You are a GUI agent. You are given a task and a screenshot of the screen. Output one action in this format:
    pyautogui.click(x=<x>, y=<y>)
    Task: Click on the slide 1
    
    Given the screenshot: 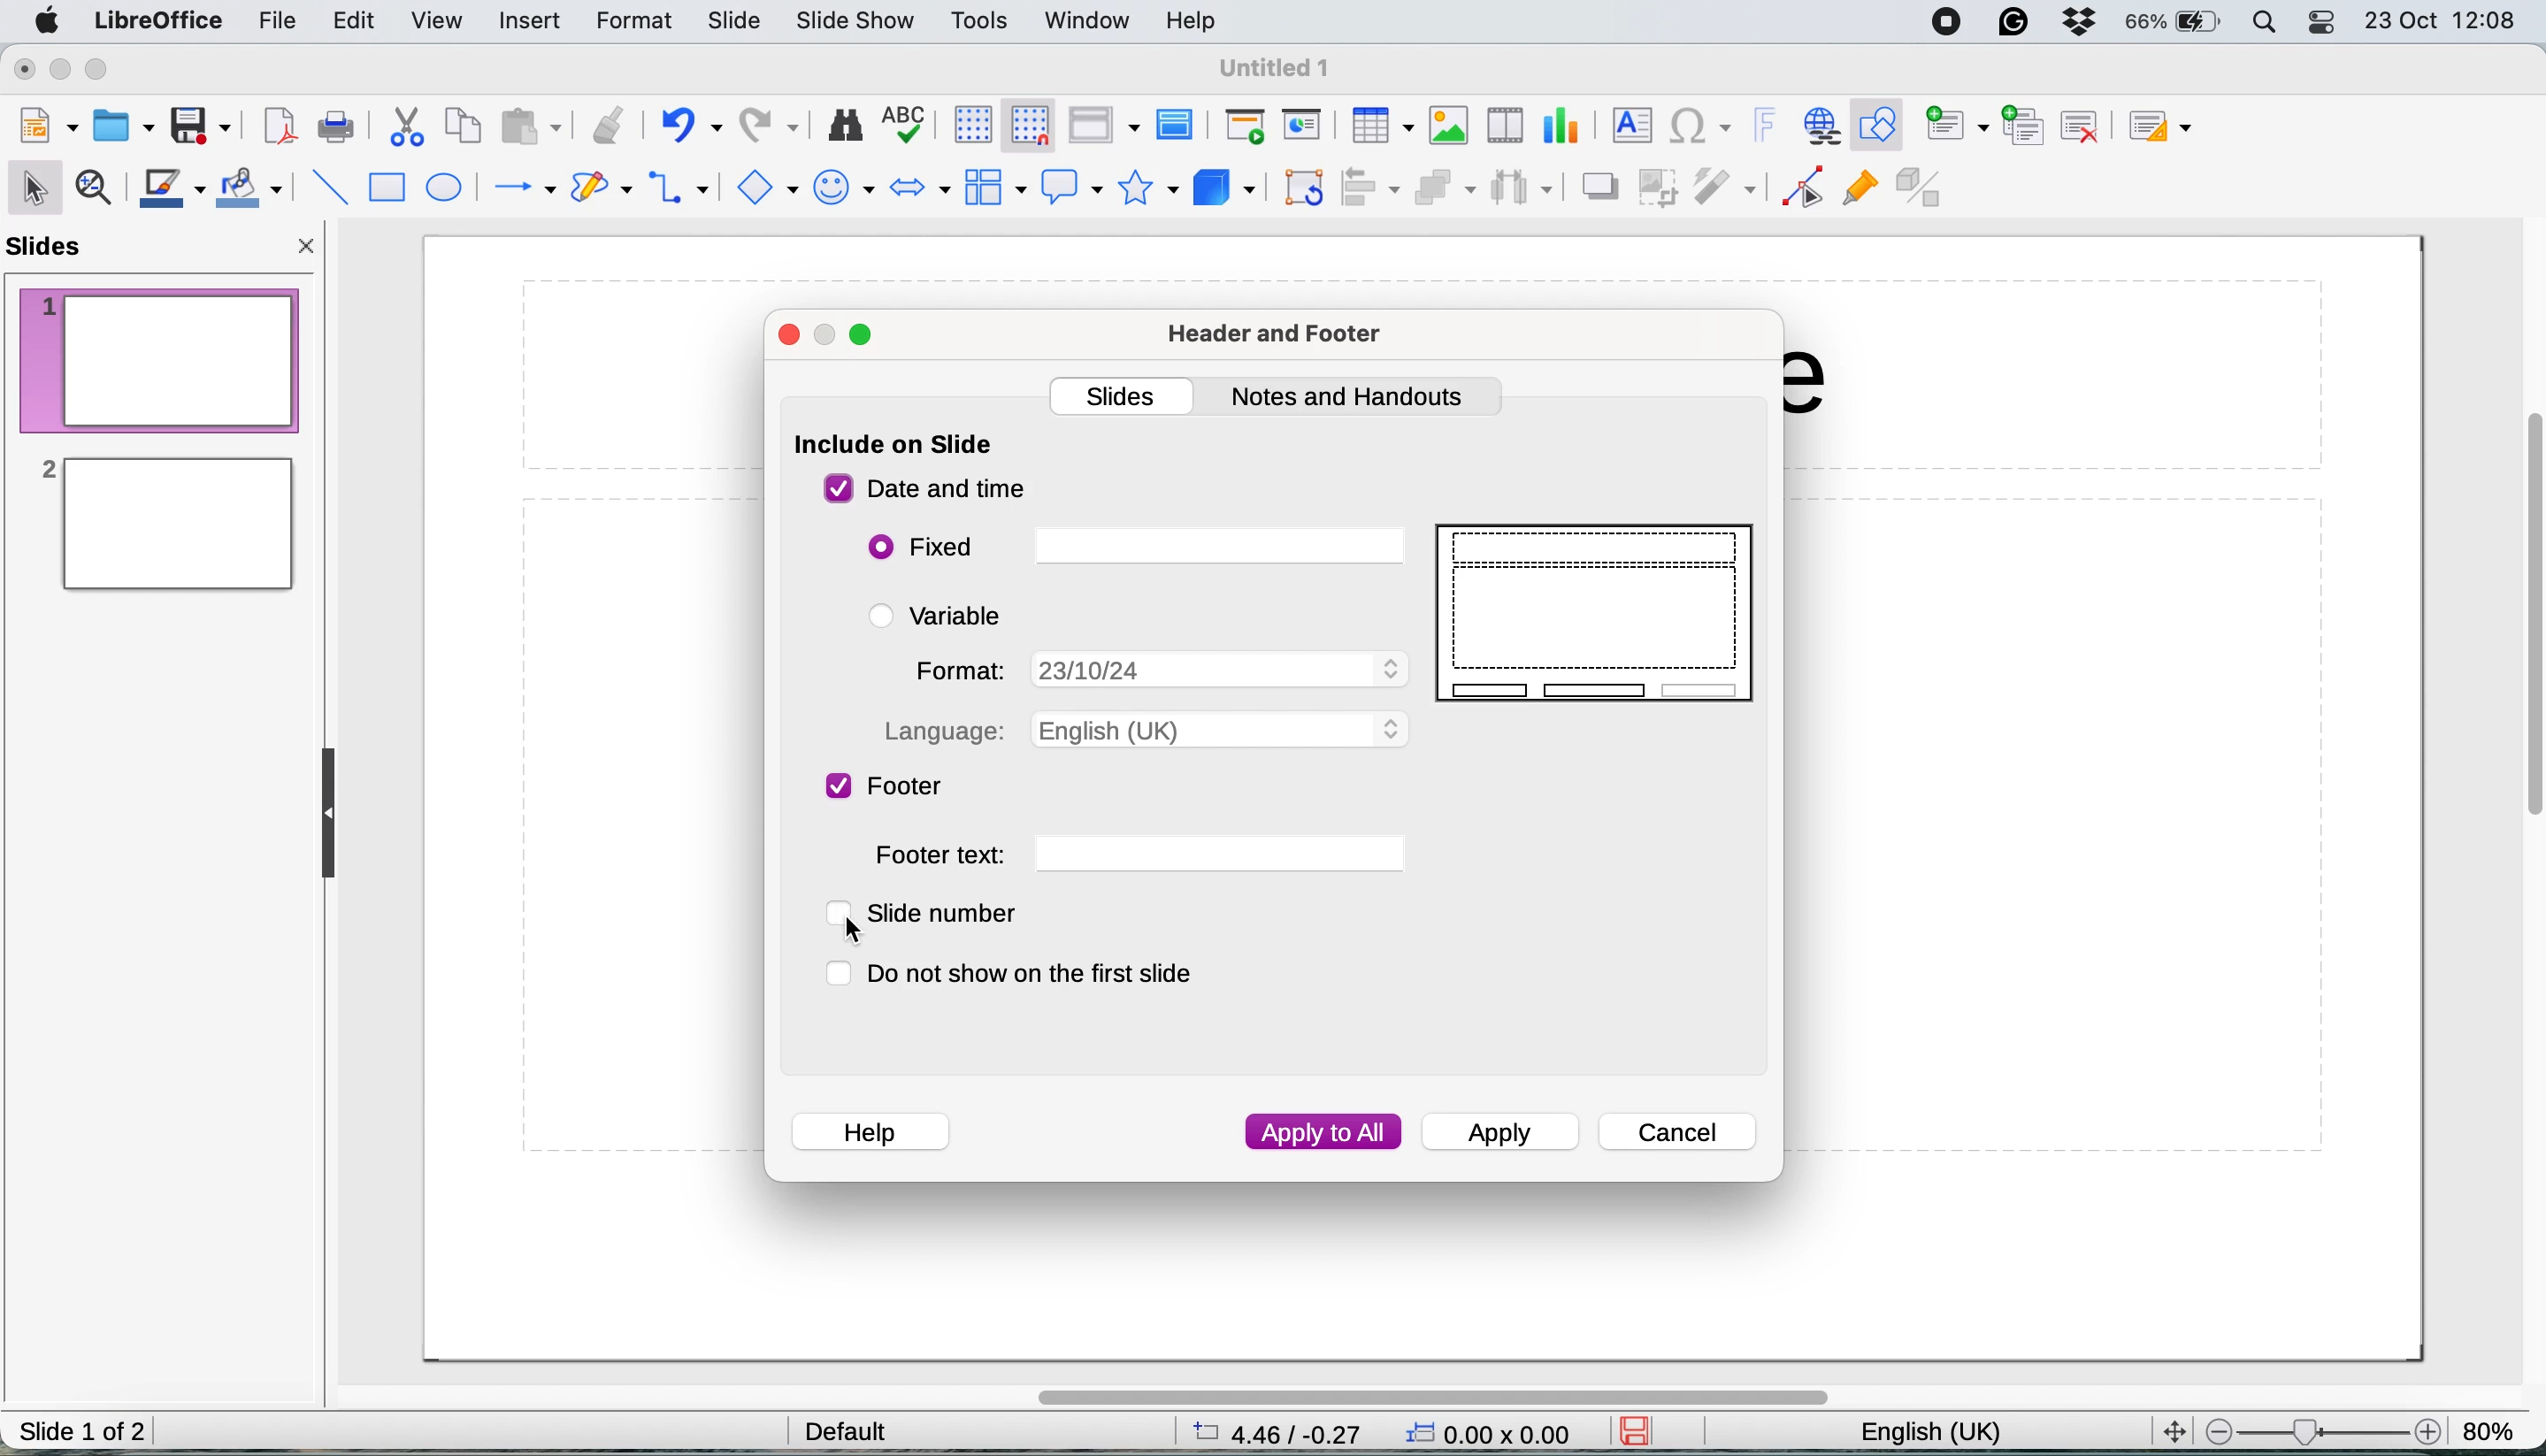 What is the action you would take?
    pyautogui.click(x=160, y=359)
    